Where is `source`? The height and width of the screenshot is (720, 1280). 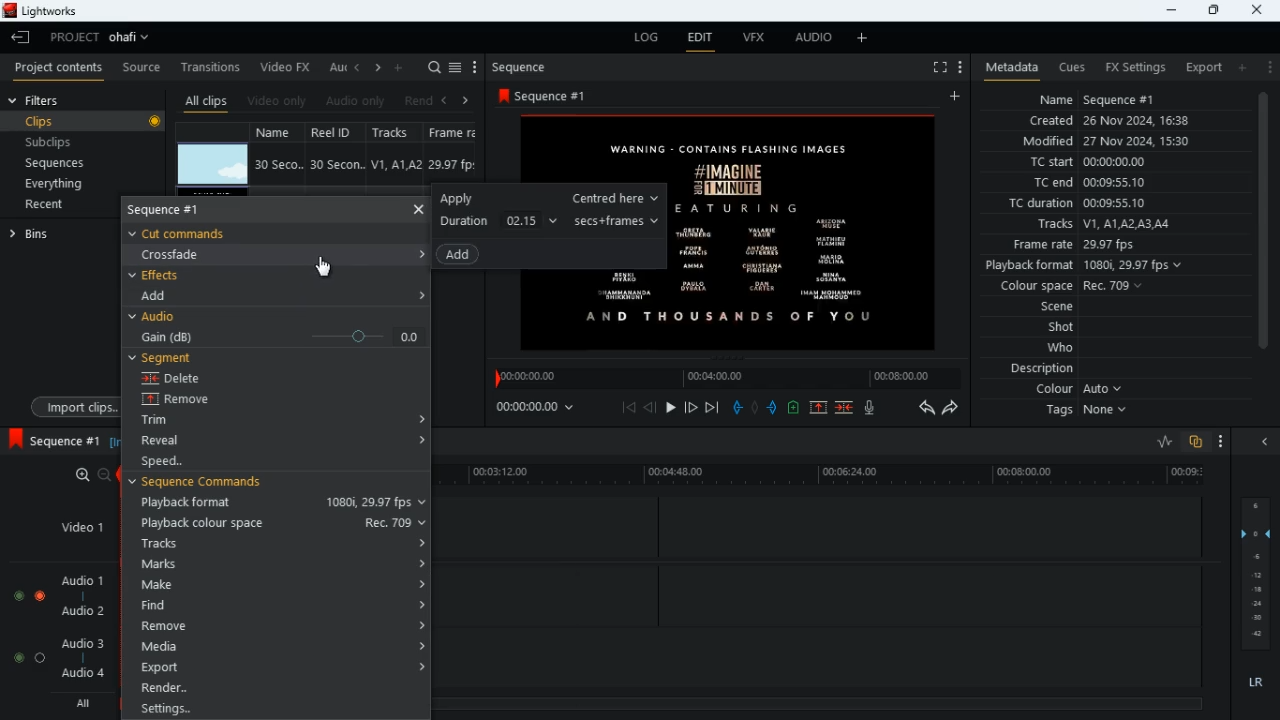
source is located at coordinates (141, 68).